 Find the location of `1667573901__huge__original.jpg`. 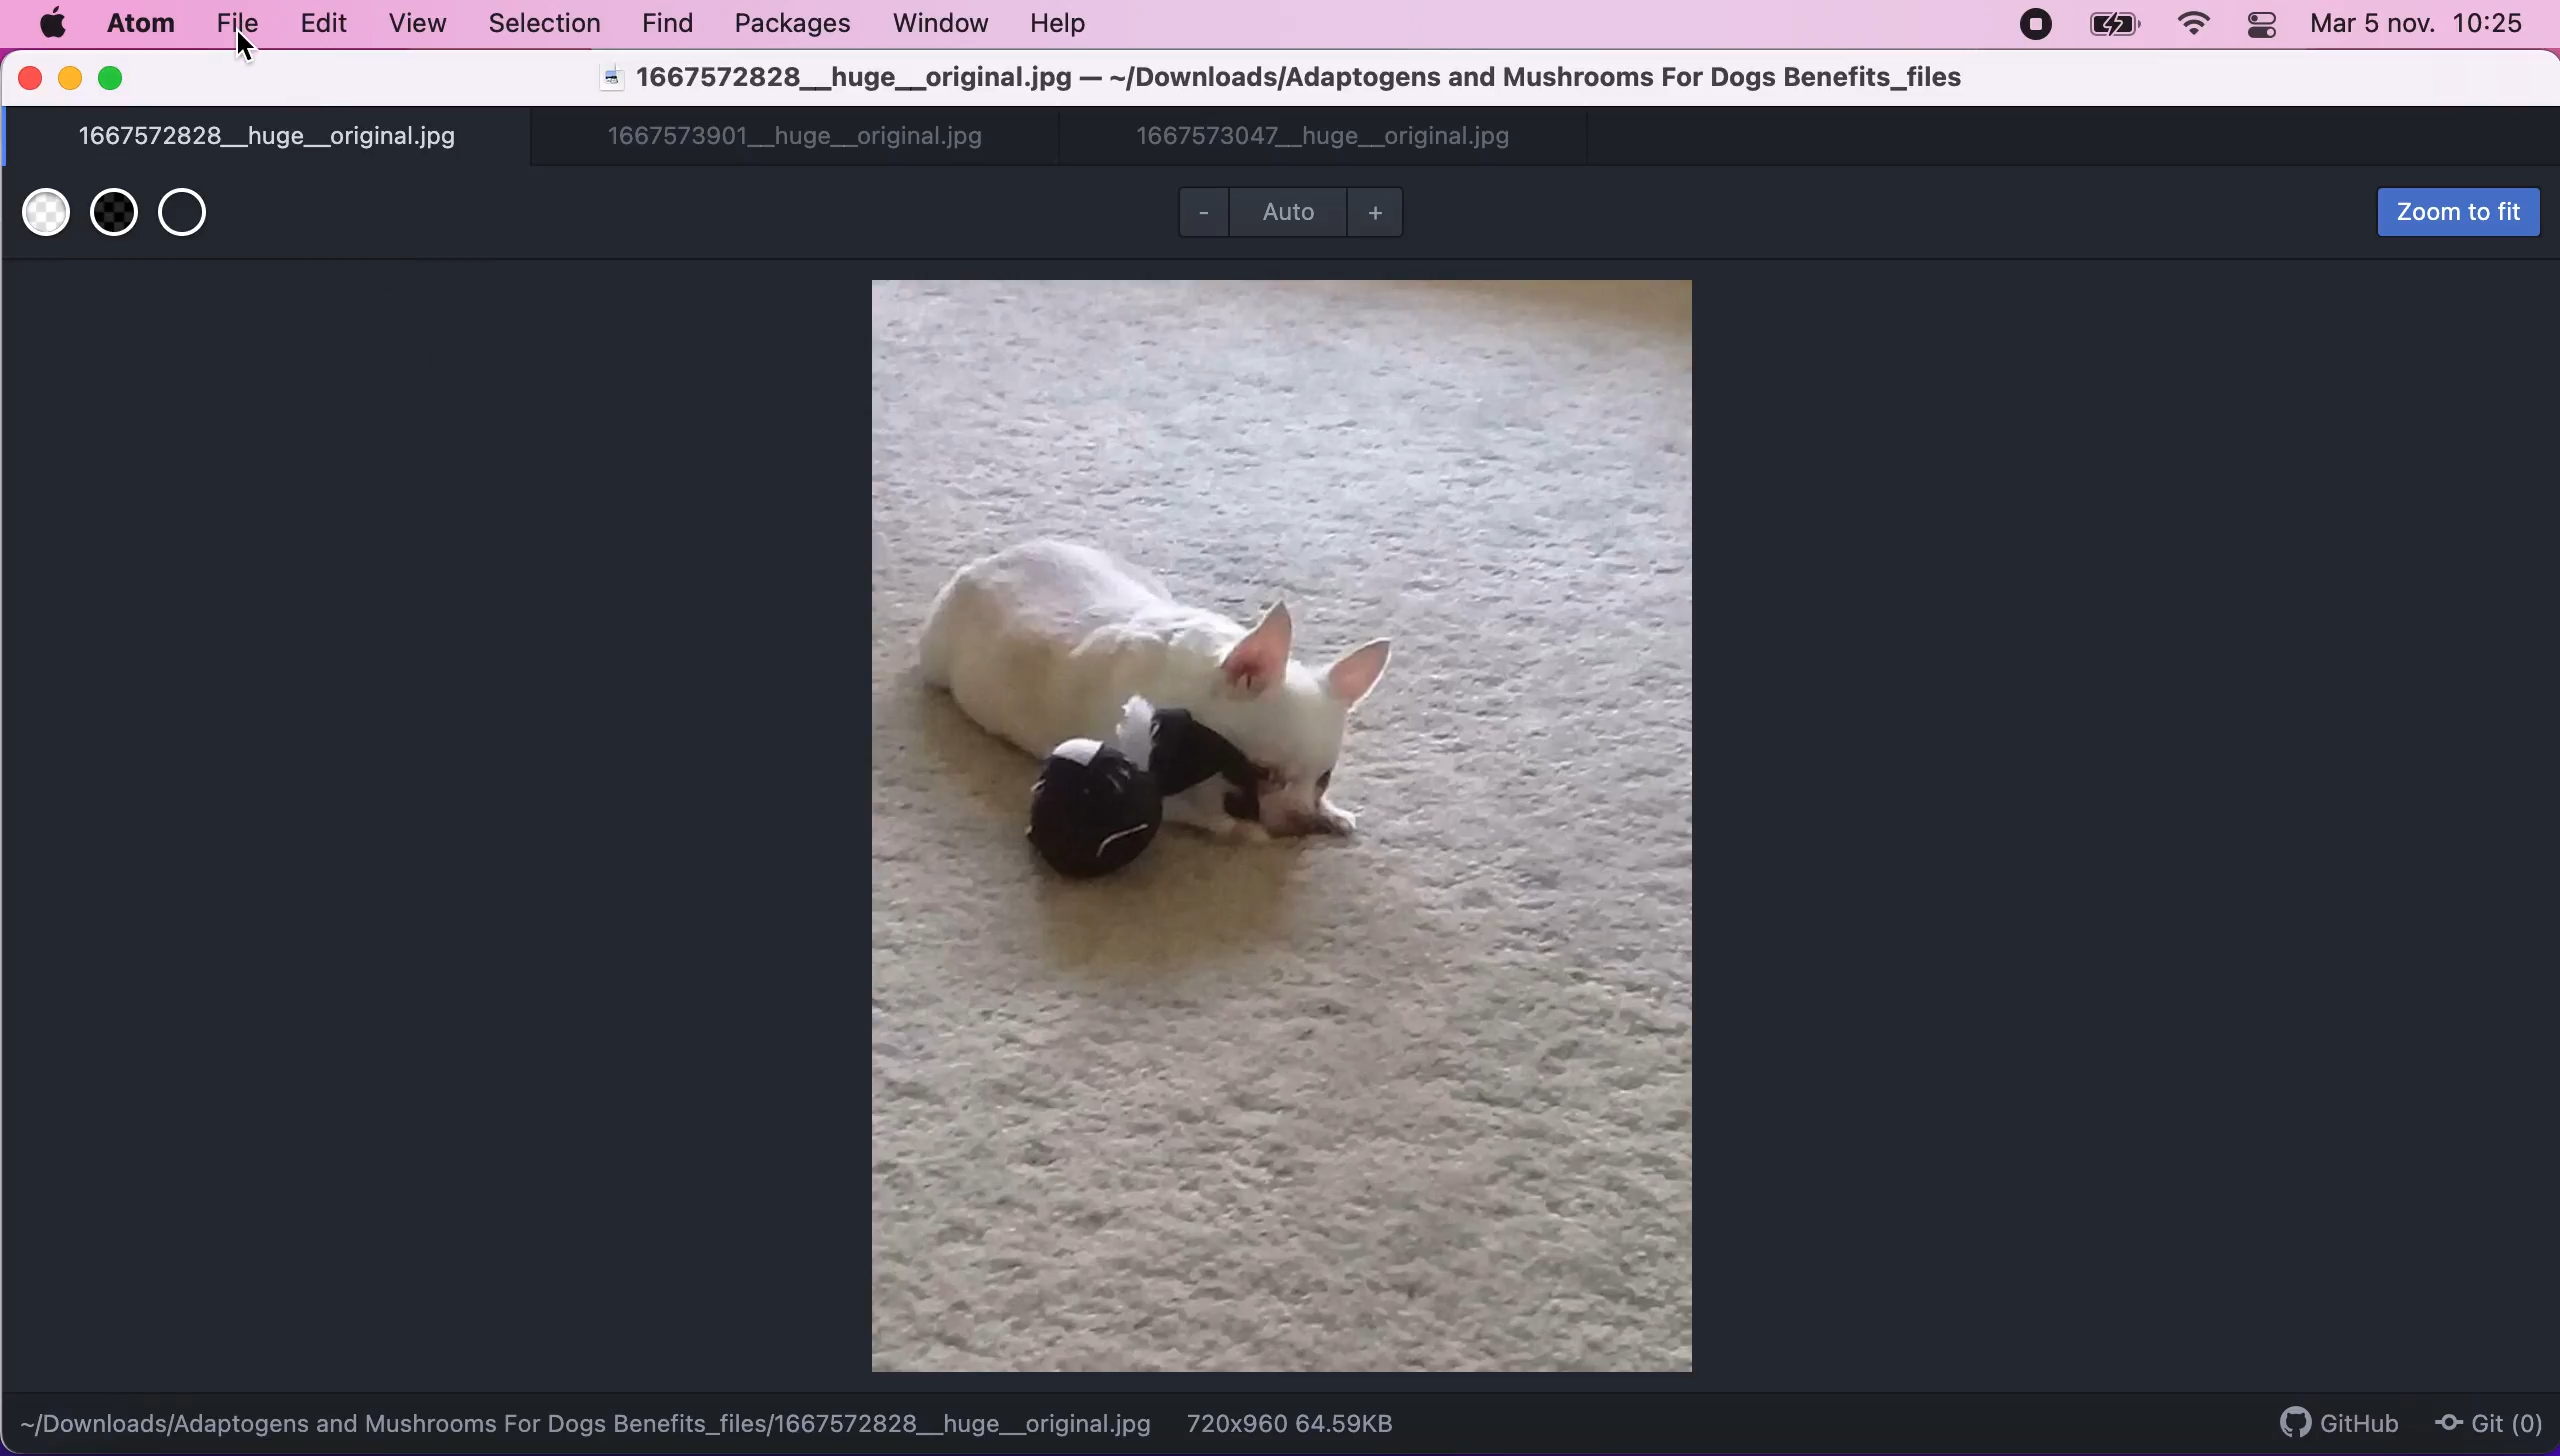

1667573901__huge__original.jpg is located at coordinates (805, 140).